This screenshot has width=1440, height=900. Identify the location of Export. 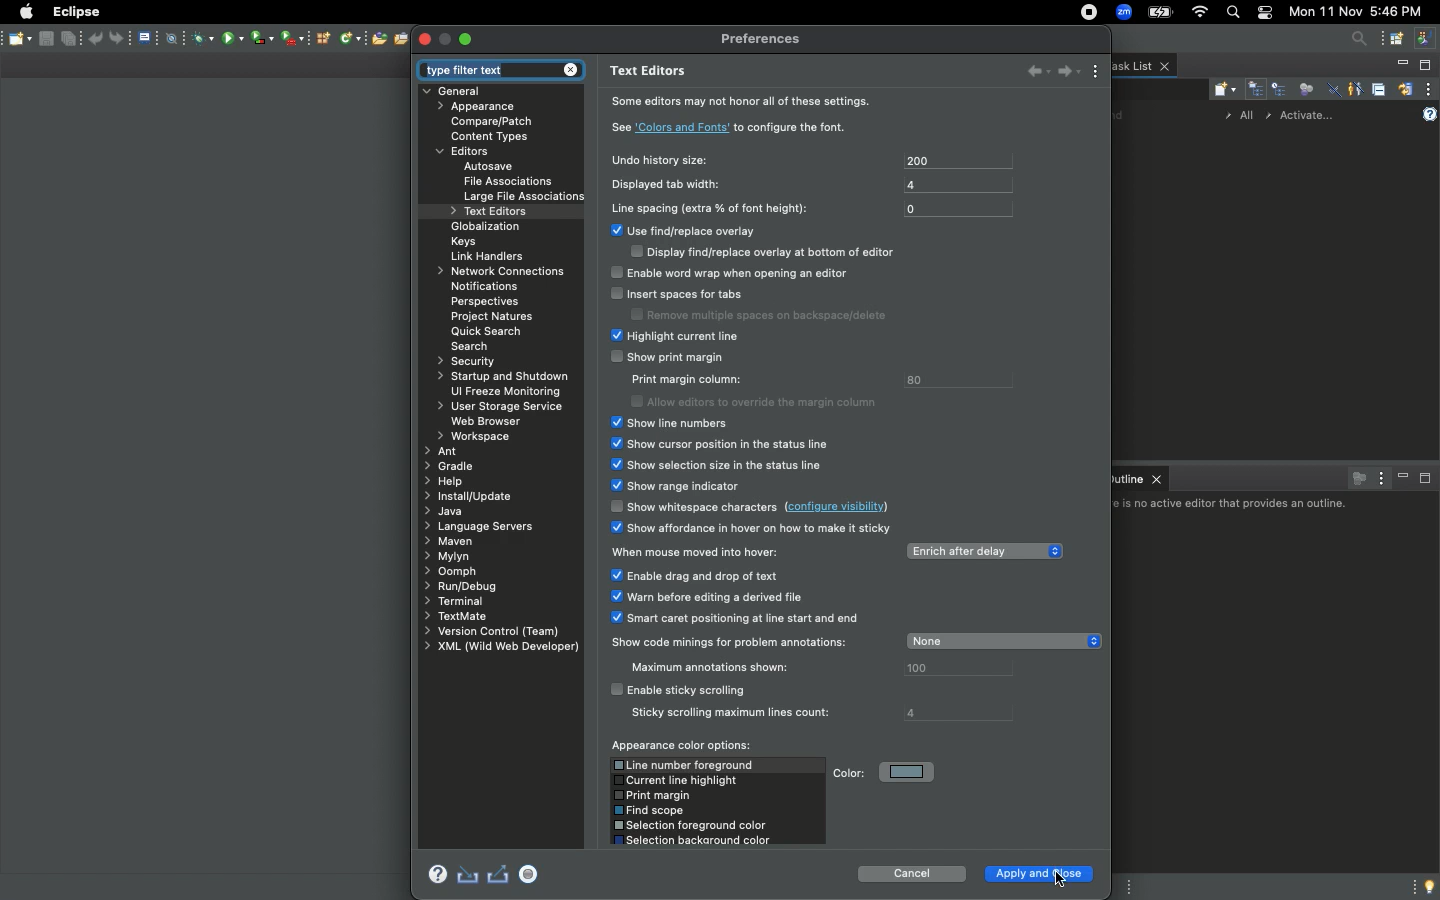
(498, 874).